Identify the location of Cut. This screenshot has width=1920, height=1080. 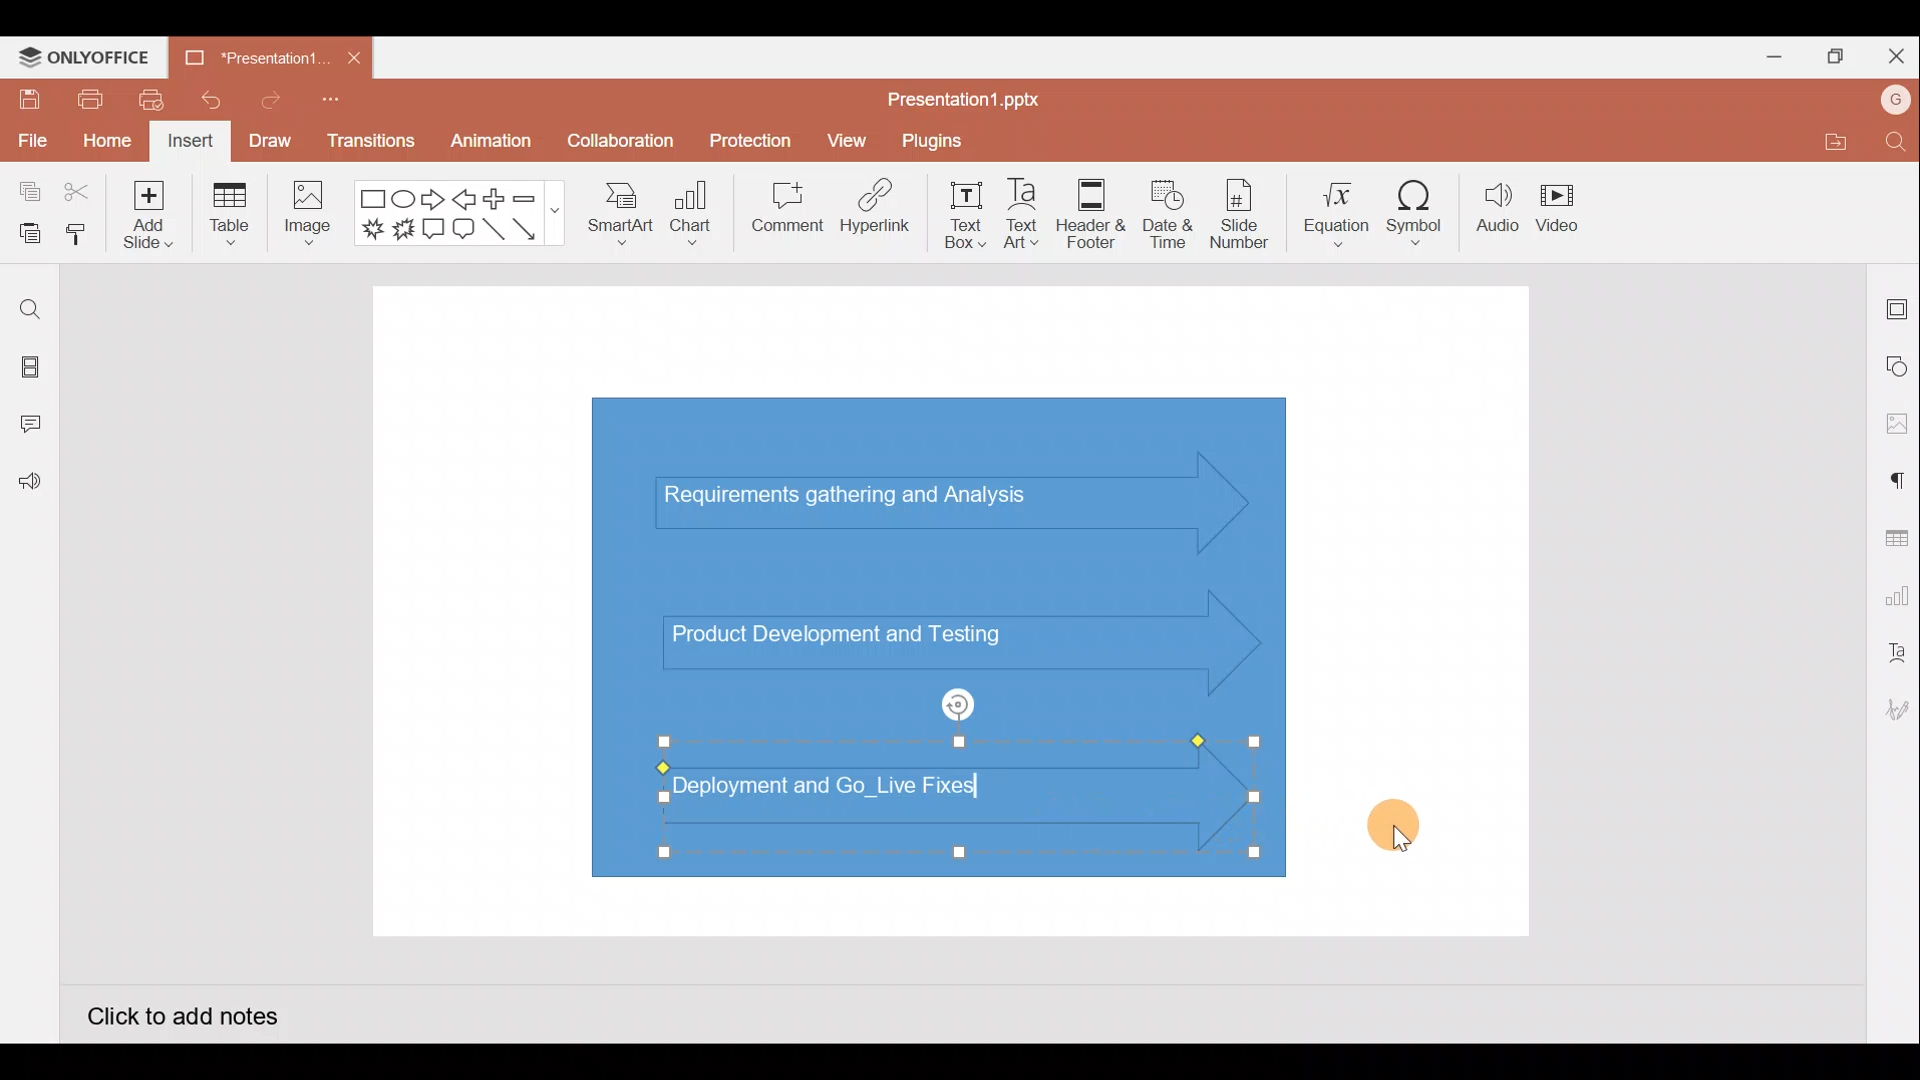
(78, 193).